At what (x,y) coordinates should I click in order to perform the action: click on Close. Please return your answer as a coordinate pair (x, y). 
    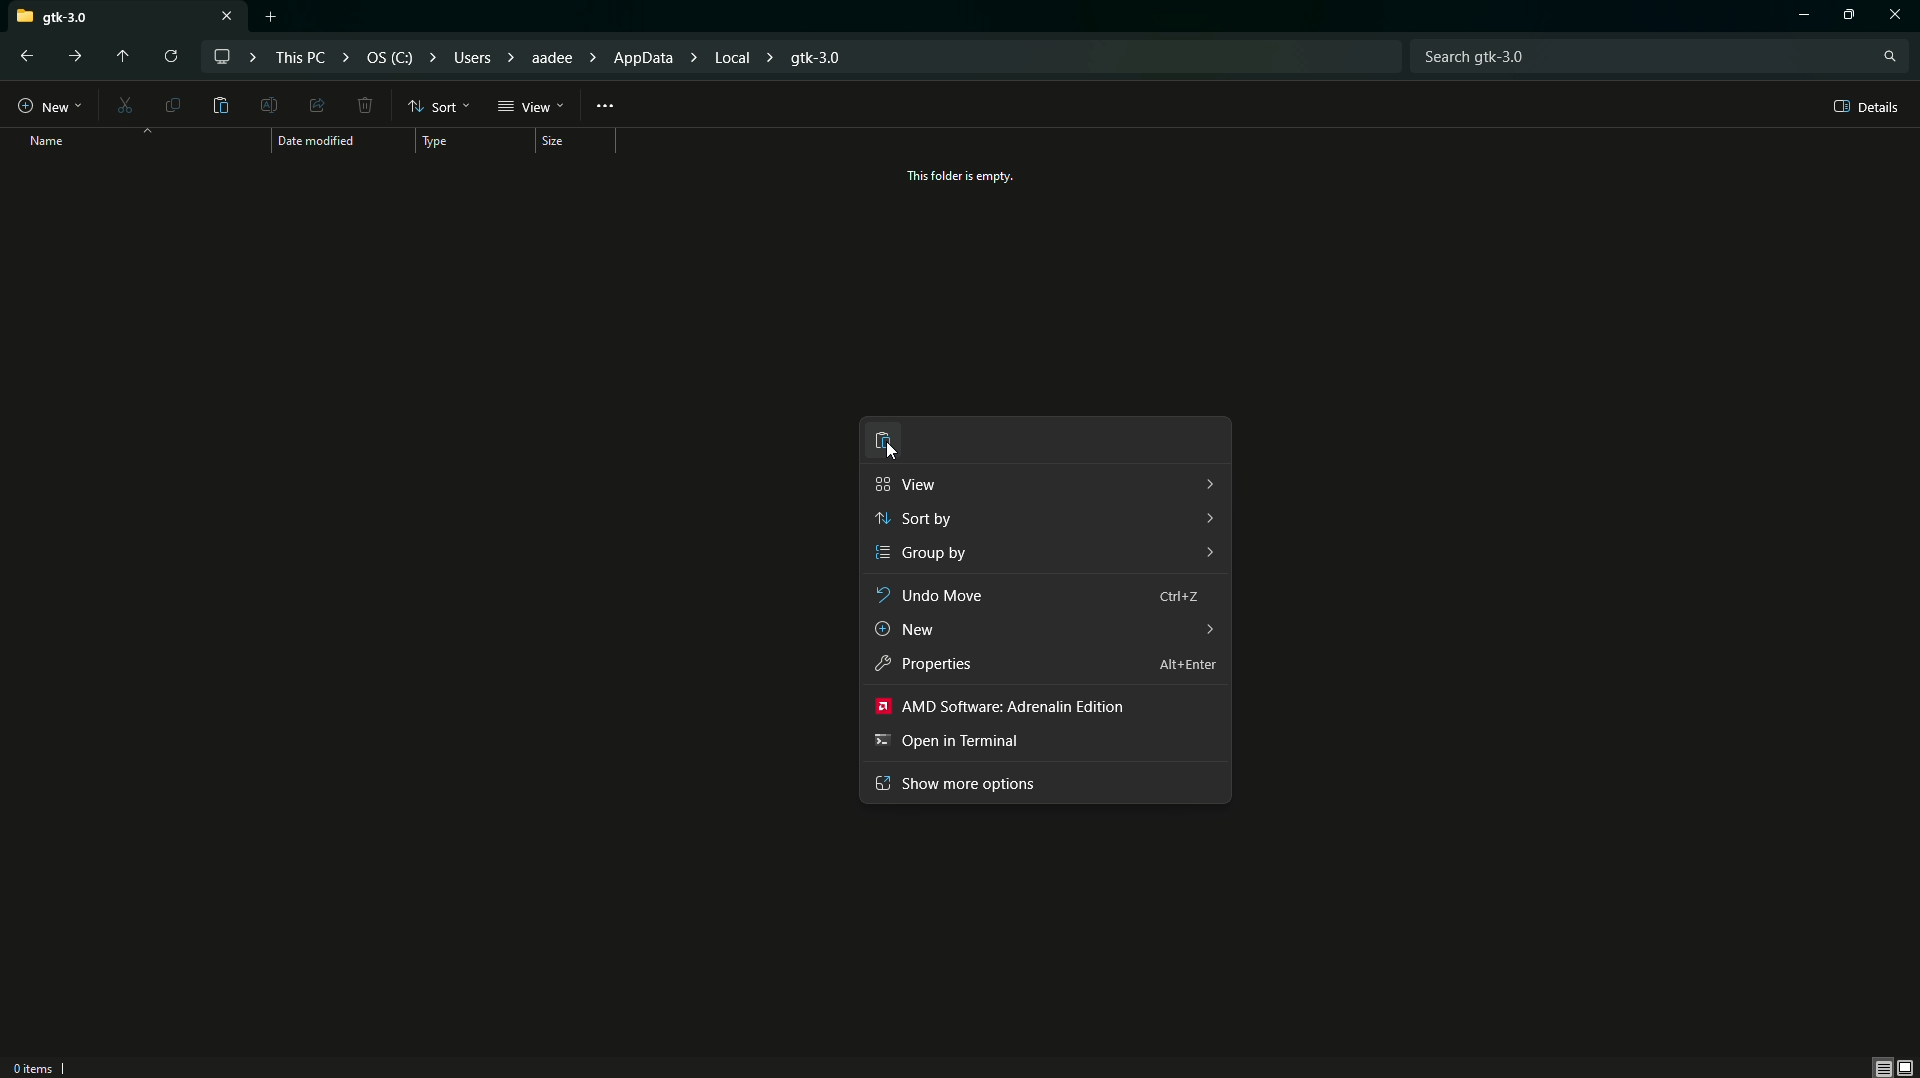
    Looking at the image, I should click on (1899, 14).